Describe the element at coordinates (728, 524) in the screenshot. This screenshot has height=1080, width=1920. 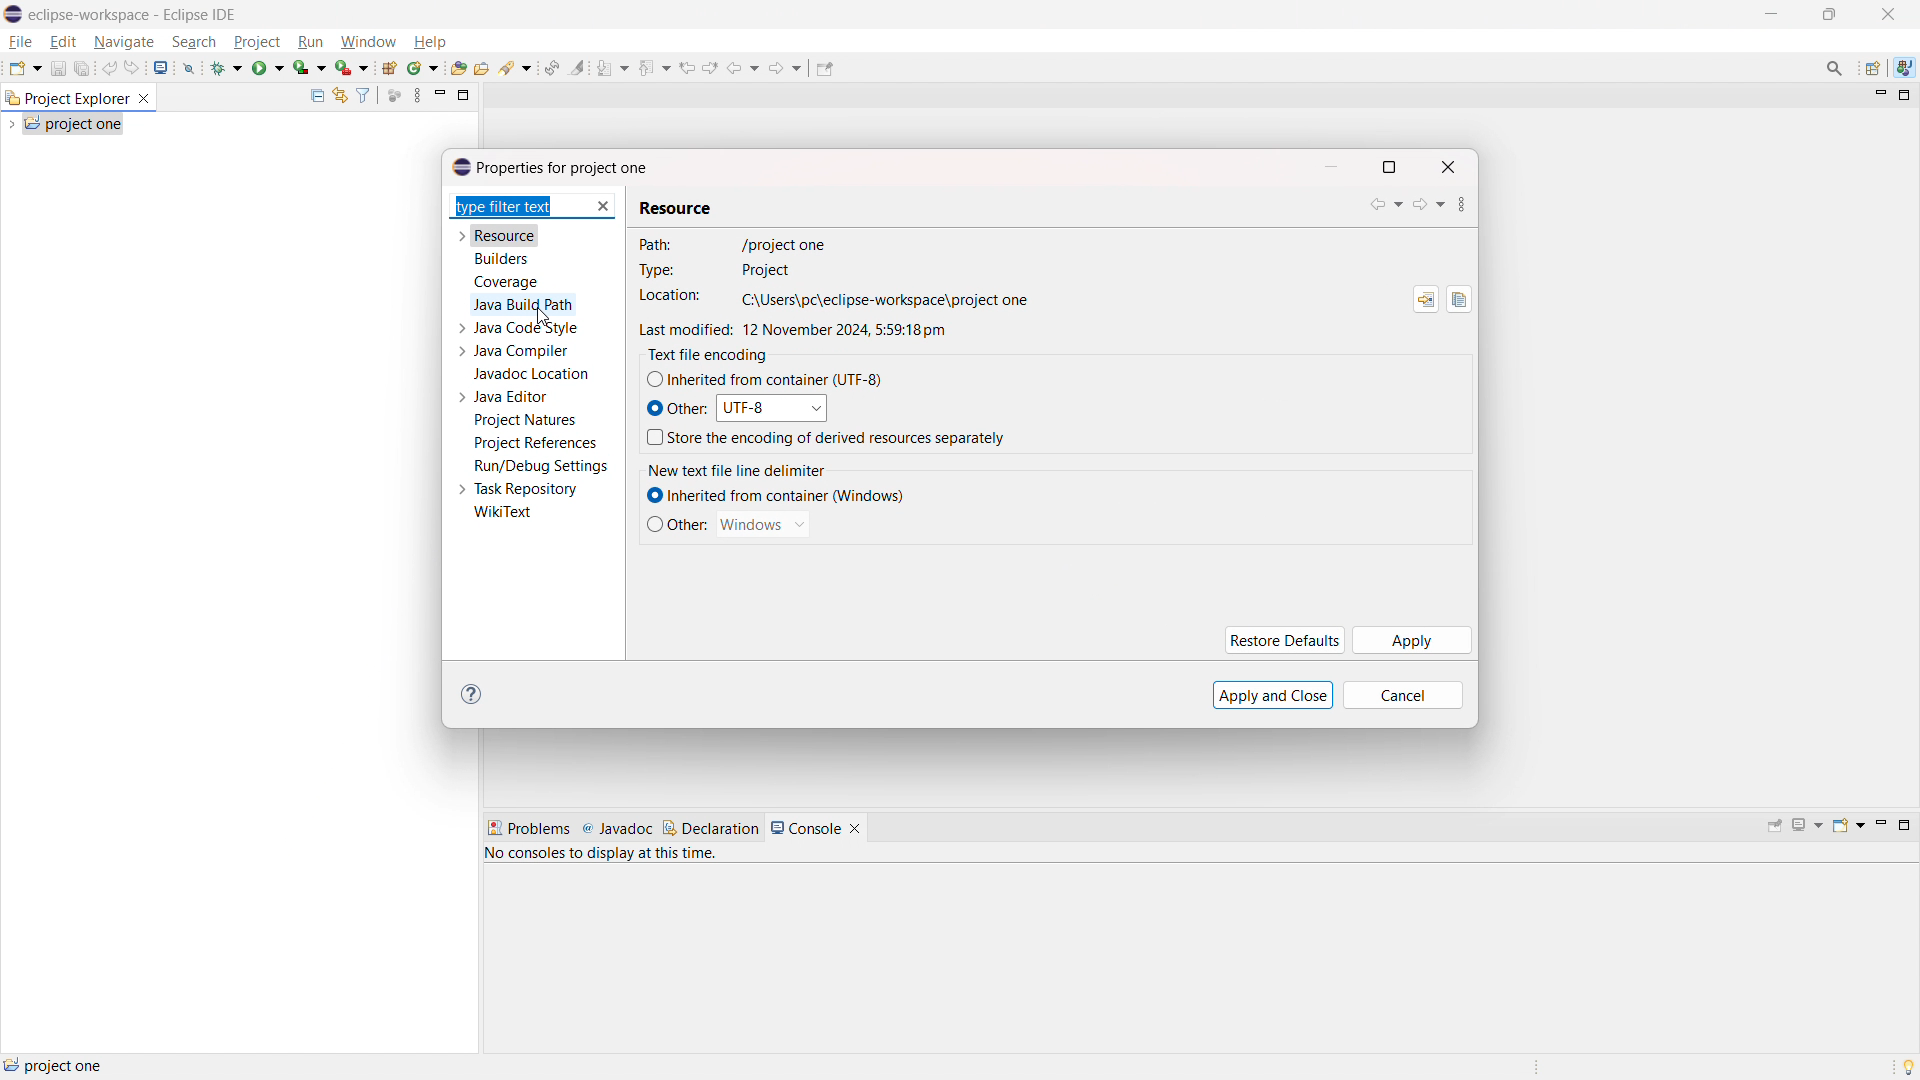
I see `other: windows` at that location.